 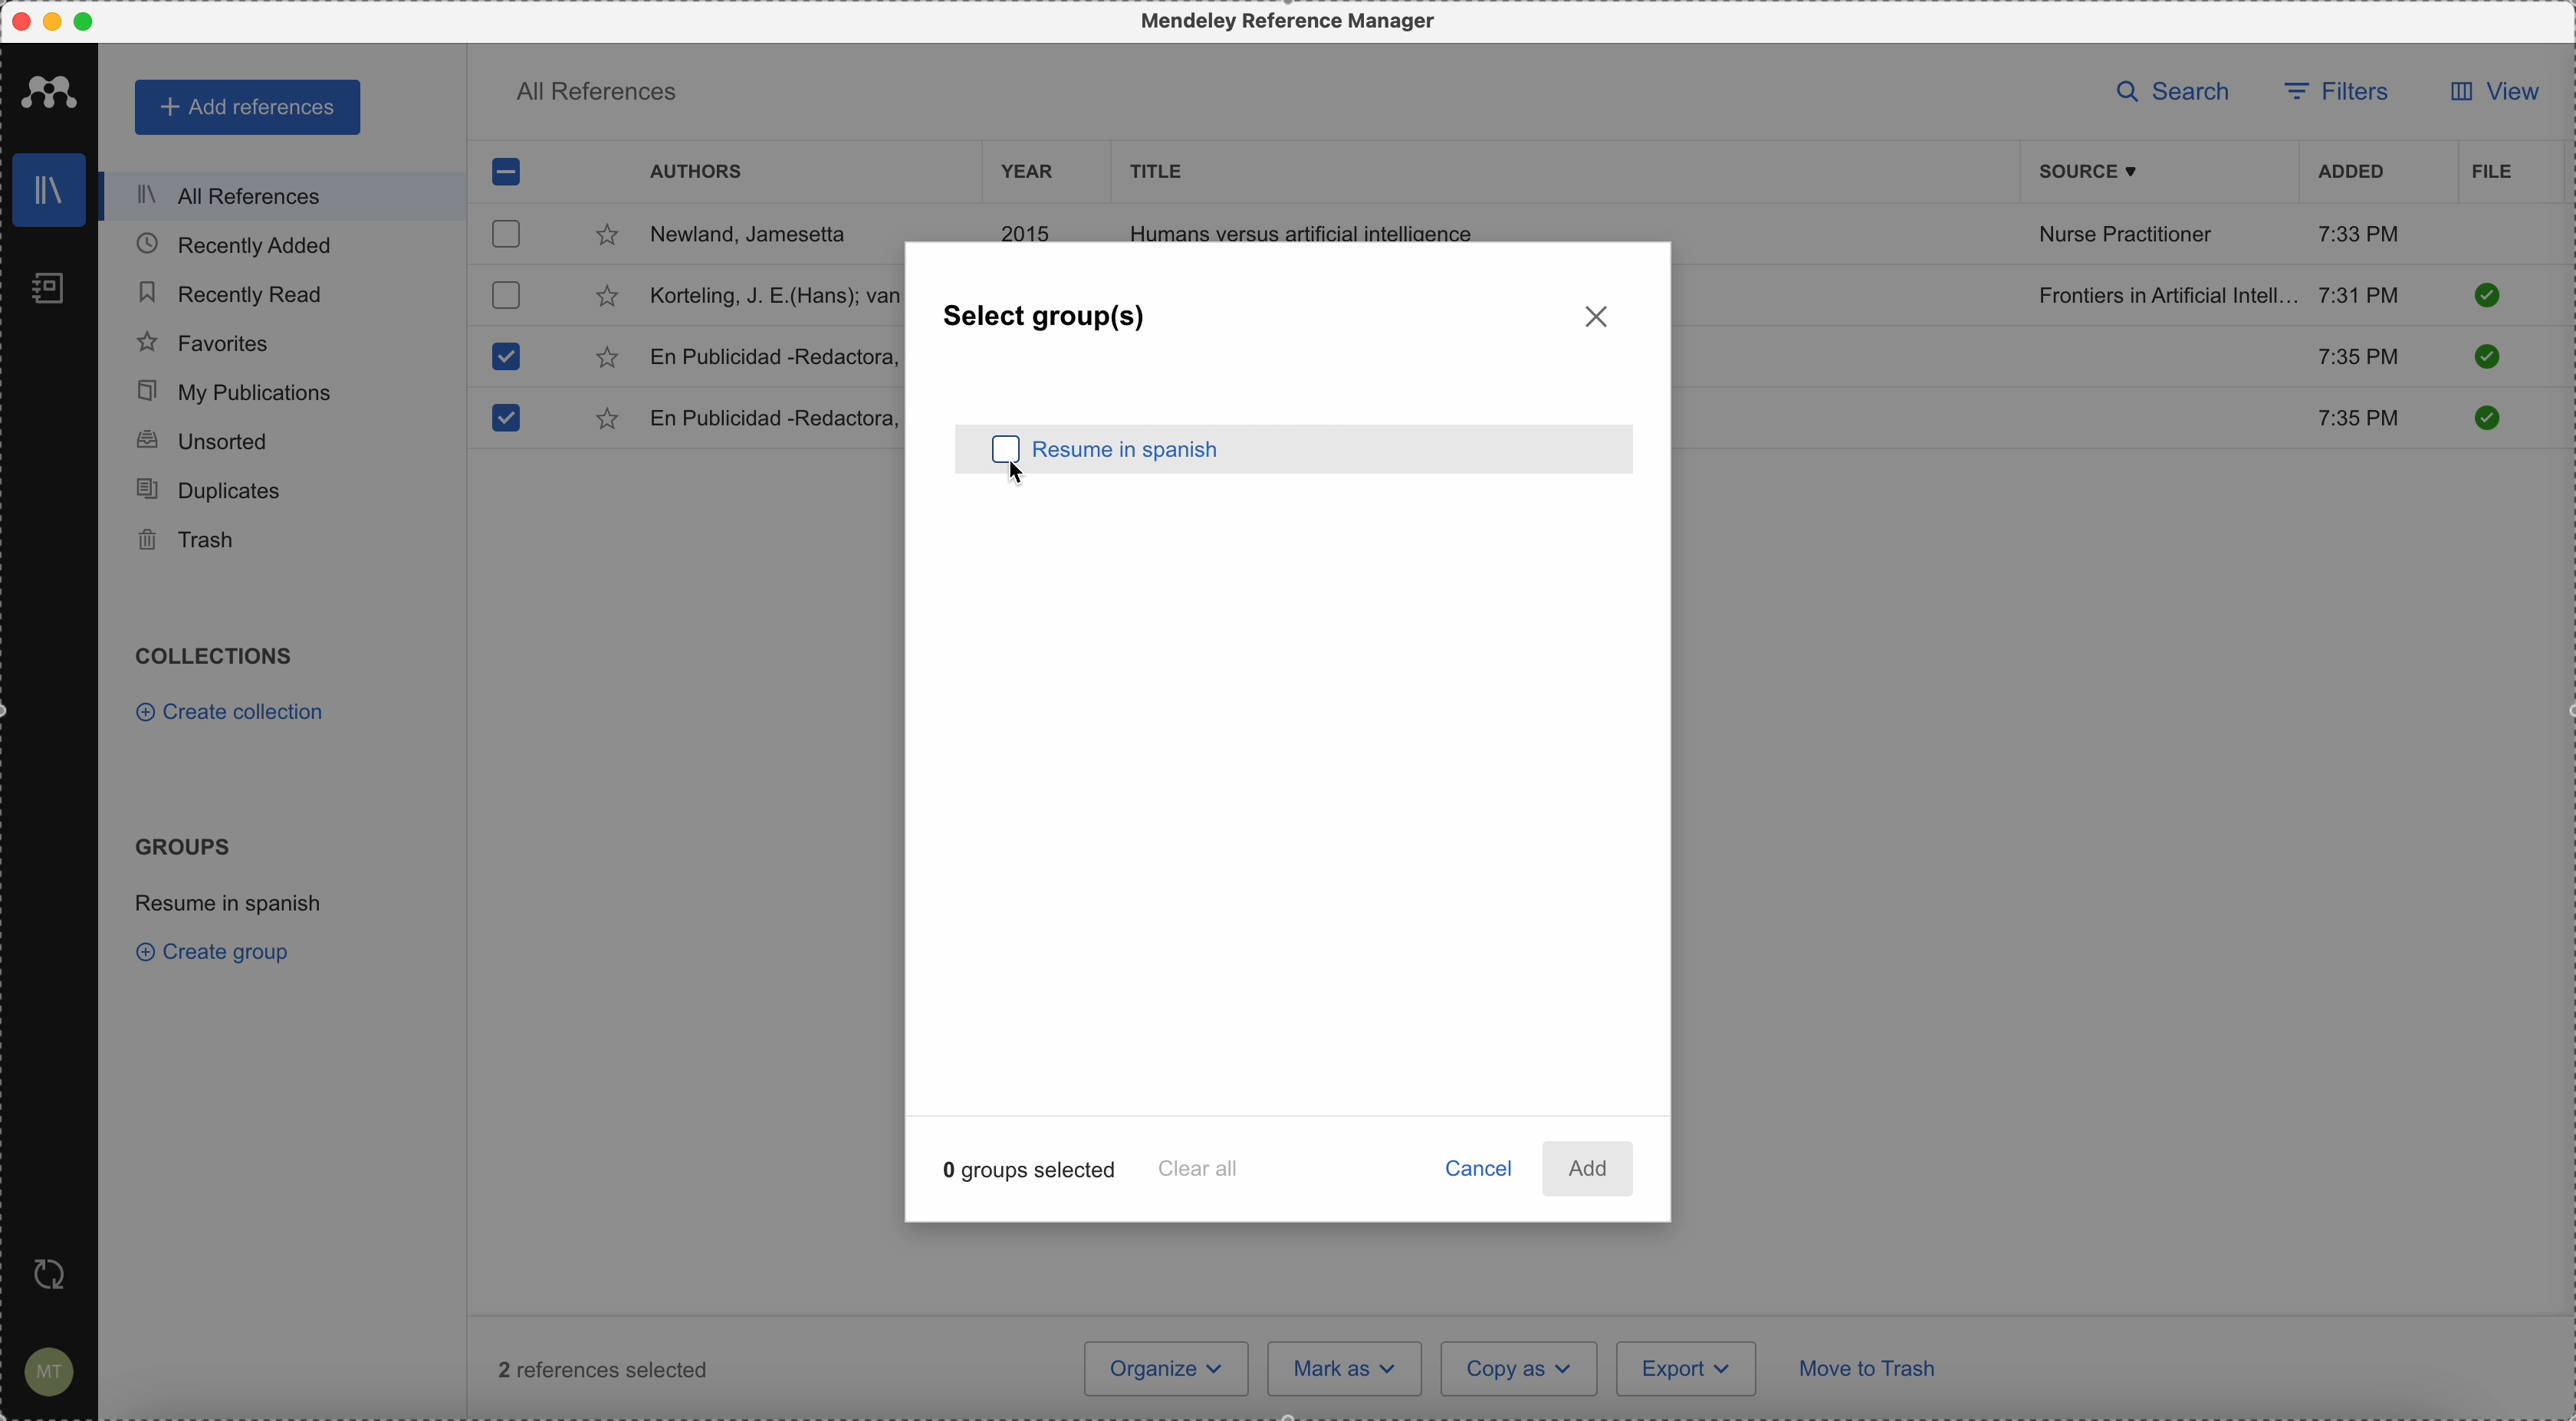 I want to click on collections, so click(x=218, y=656).